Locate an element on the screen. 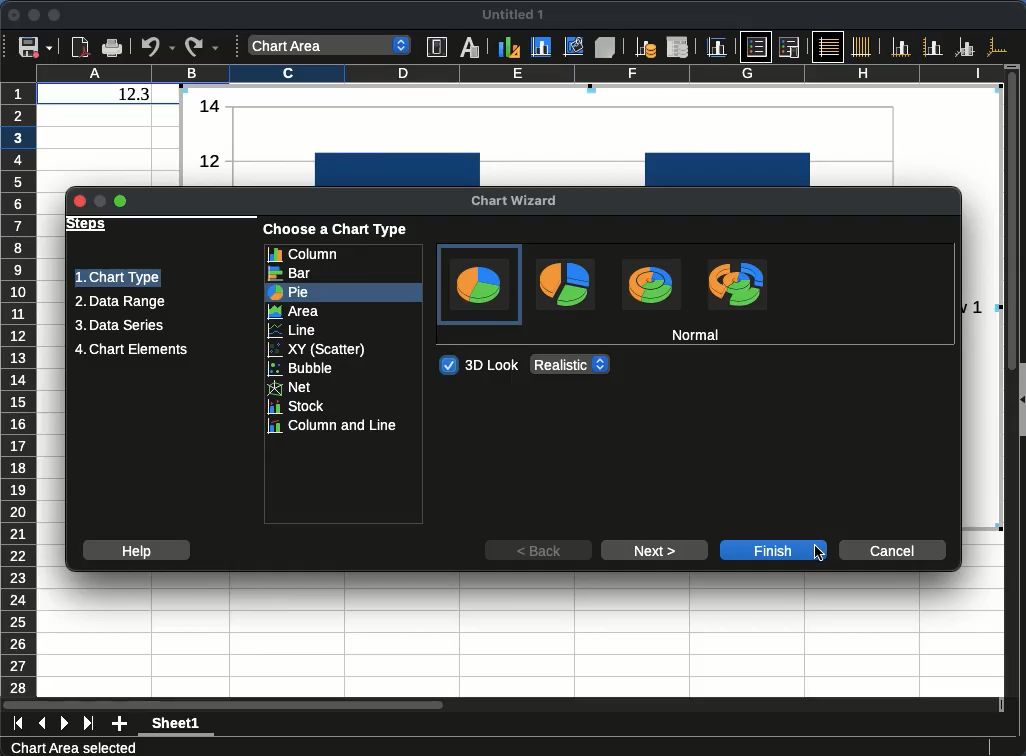 This screenshot has width=1026, height=756. Print is located at coordinates (112, 48).